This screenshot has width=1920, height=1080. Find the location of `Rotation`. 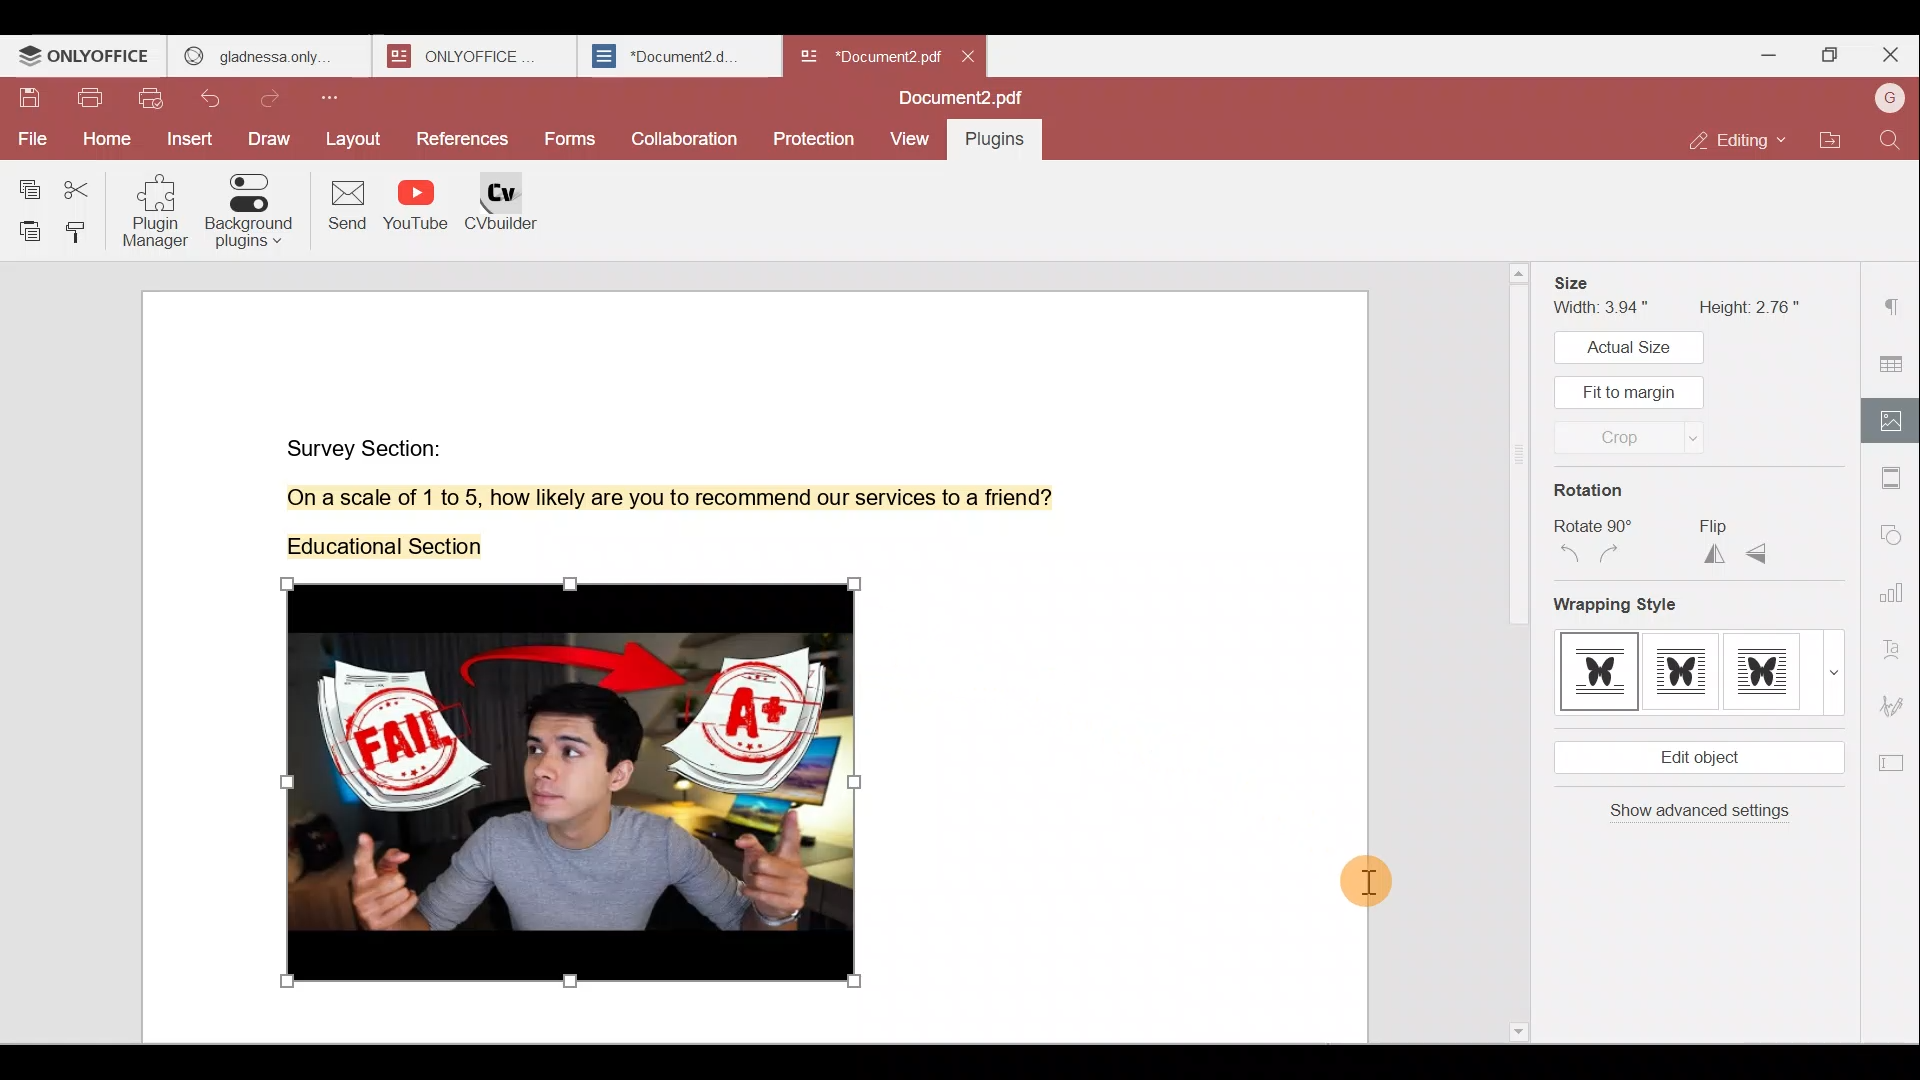

Rotation is located at coordinates (1595, 488).